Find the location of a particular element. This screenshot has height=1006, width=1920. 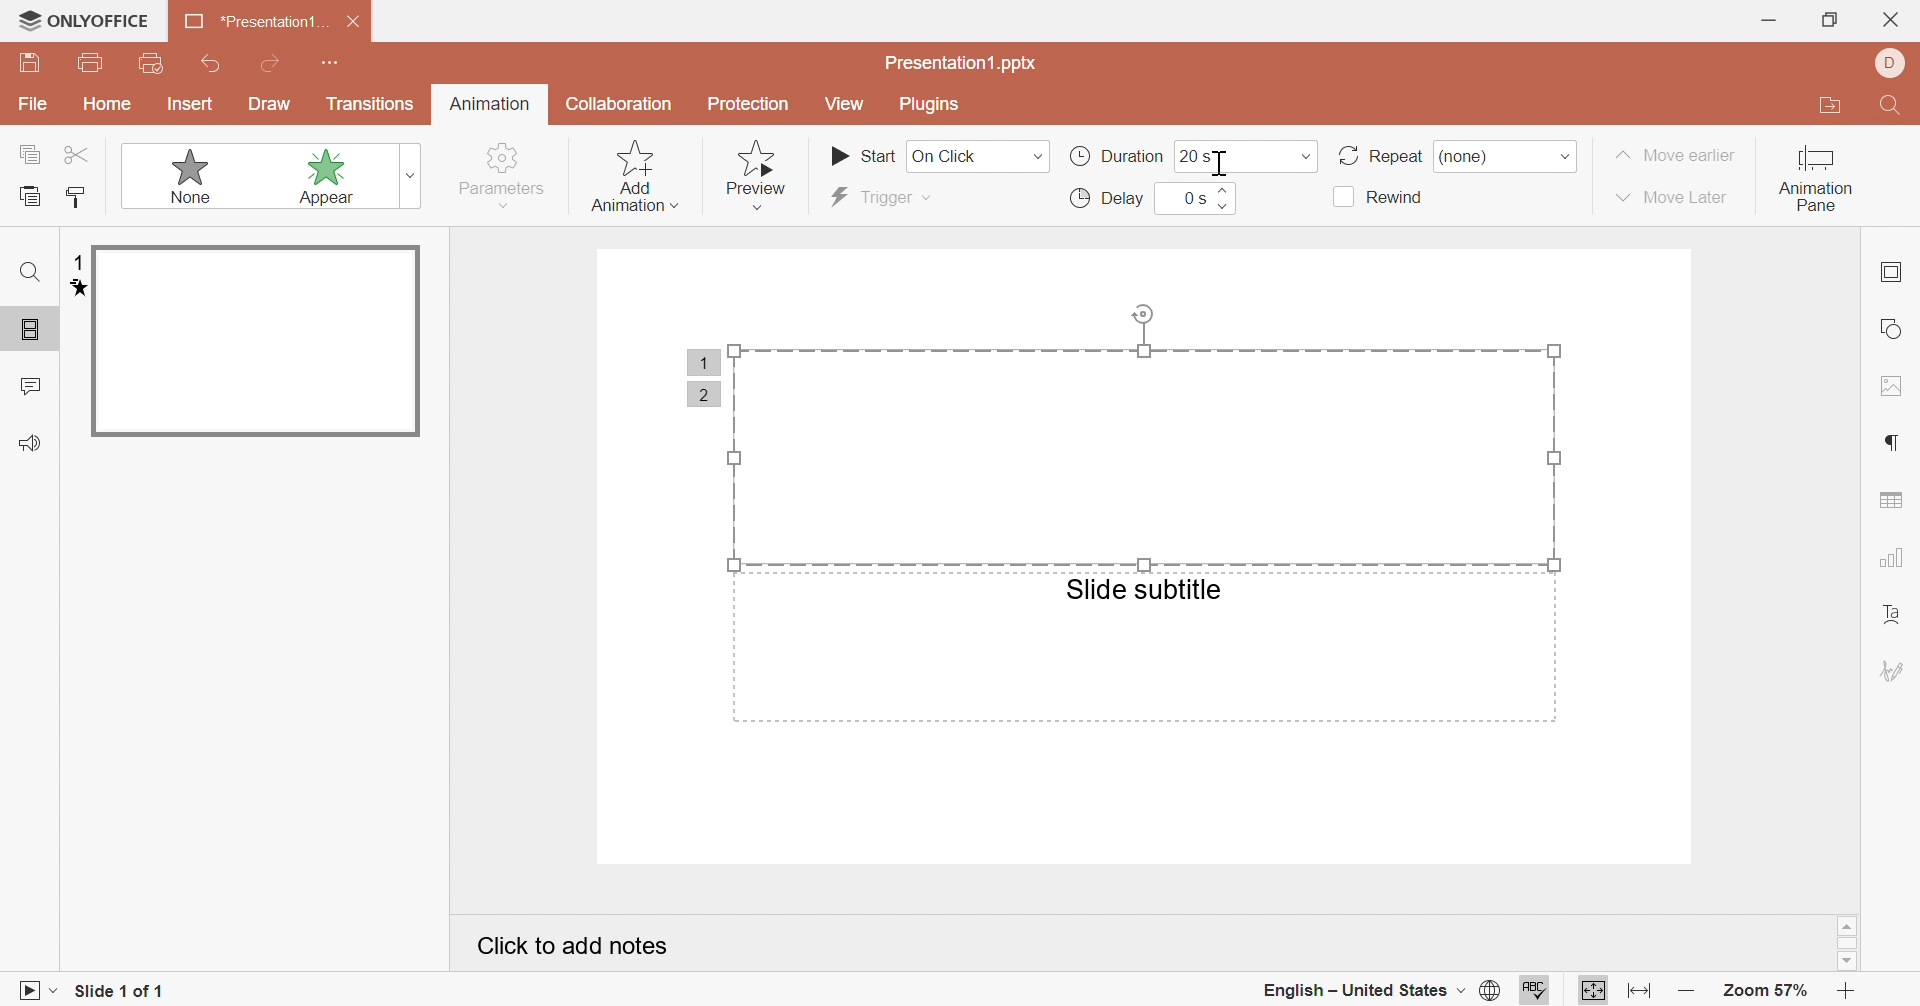

preview is located at coordinates (762, 177).